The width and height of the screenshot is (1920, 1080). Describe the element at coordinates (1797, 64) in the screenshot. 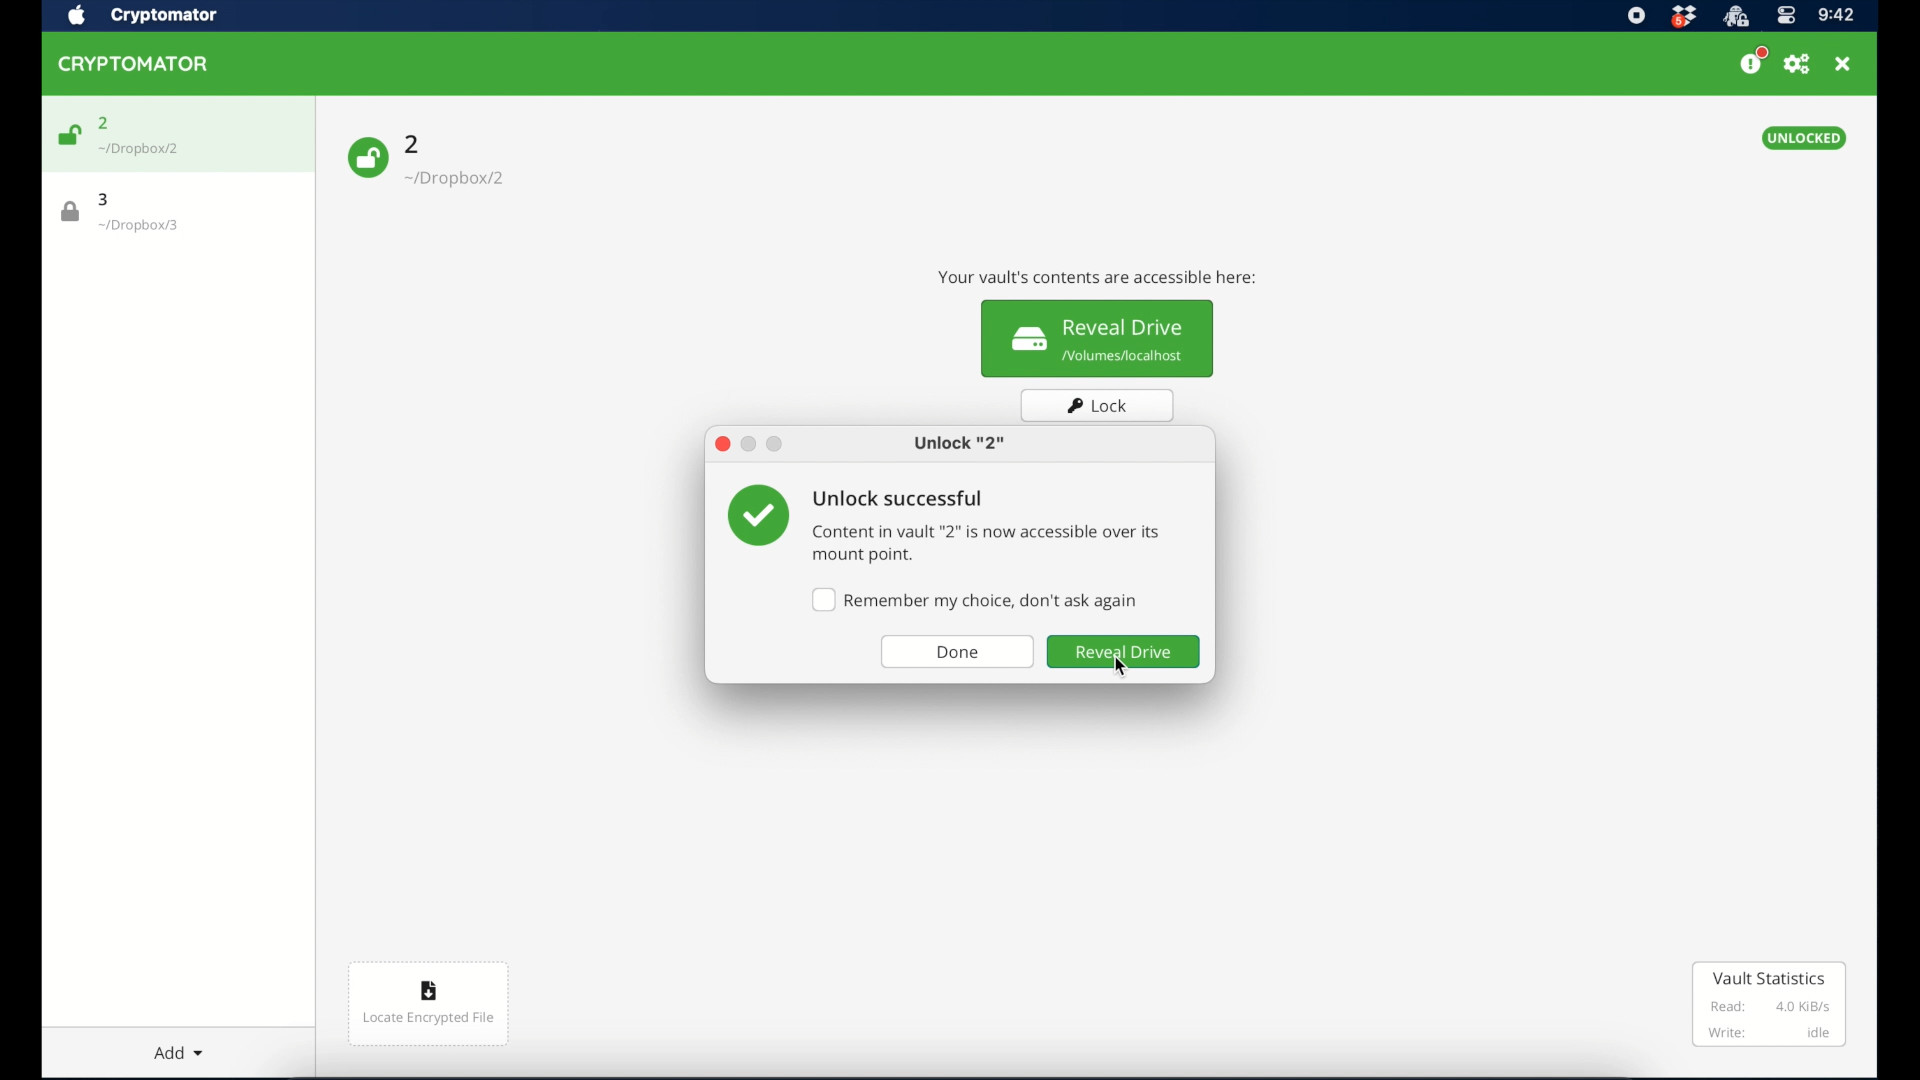

I see `preferences` at that location.